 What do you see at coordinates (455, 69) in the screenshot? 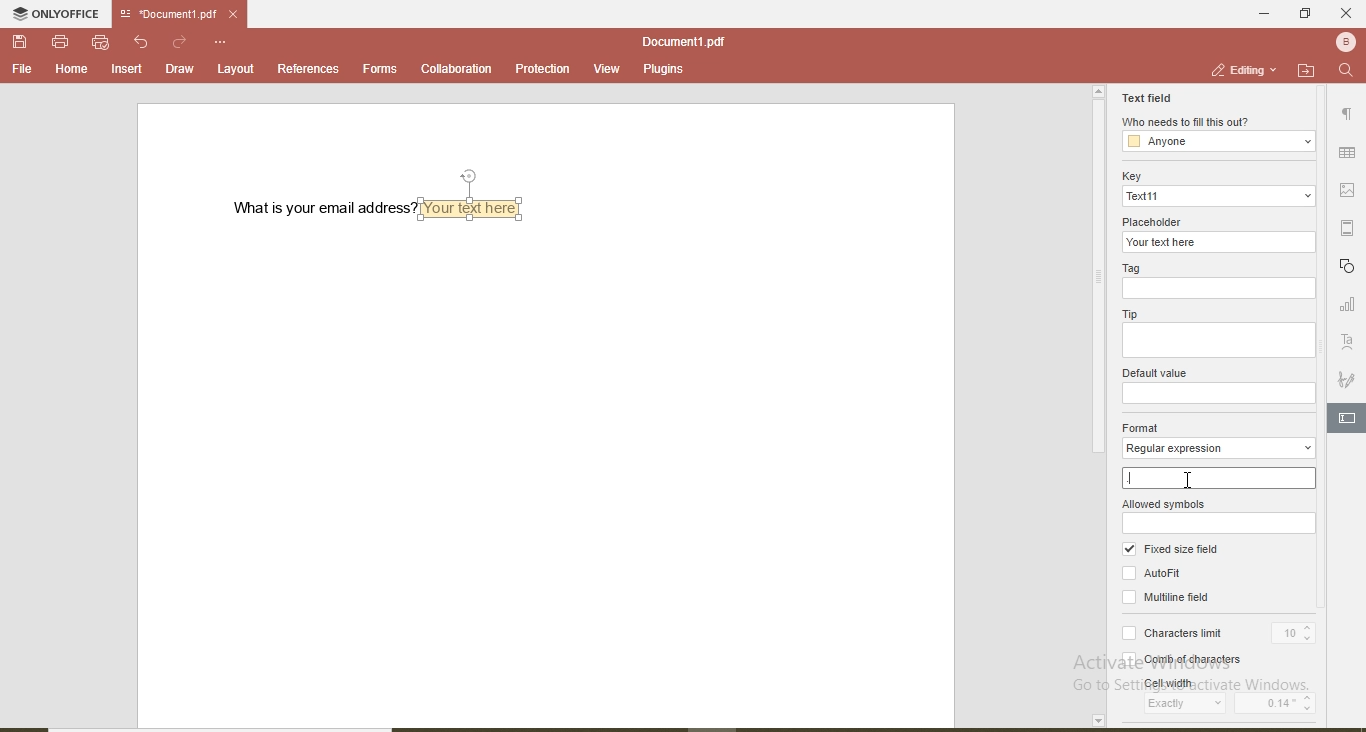
I see `collaboration` at bounding box center [455, 69].